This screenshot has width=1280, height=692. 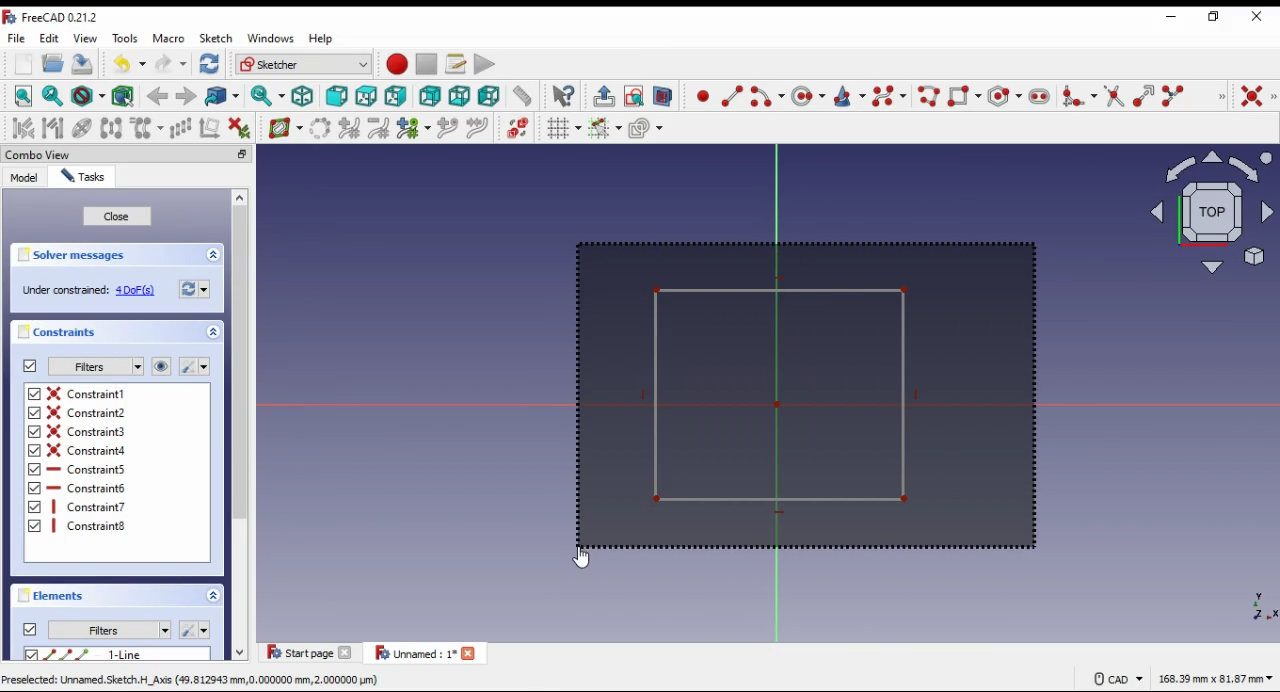 I want to click on top, so click(x=367, y=97).